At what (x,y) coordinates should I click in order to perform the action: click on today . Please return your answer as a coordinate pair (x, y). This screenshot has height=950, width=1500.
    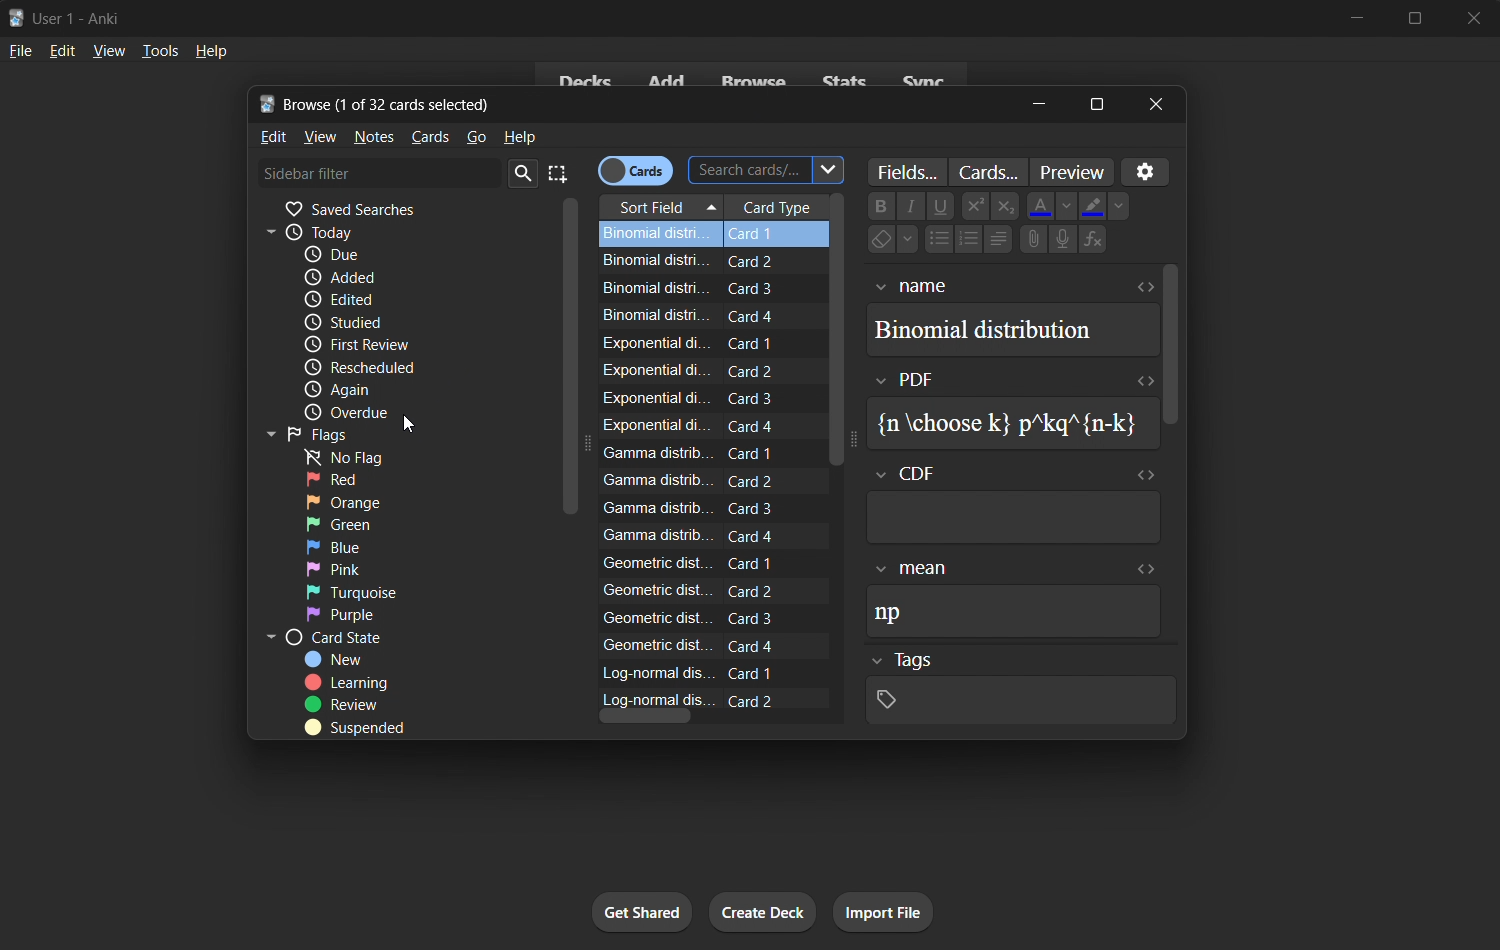
    Looking at the image, I should click on (401, 231).